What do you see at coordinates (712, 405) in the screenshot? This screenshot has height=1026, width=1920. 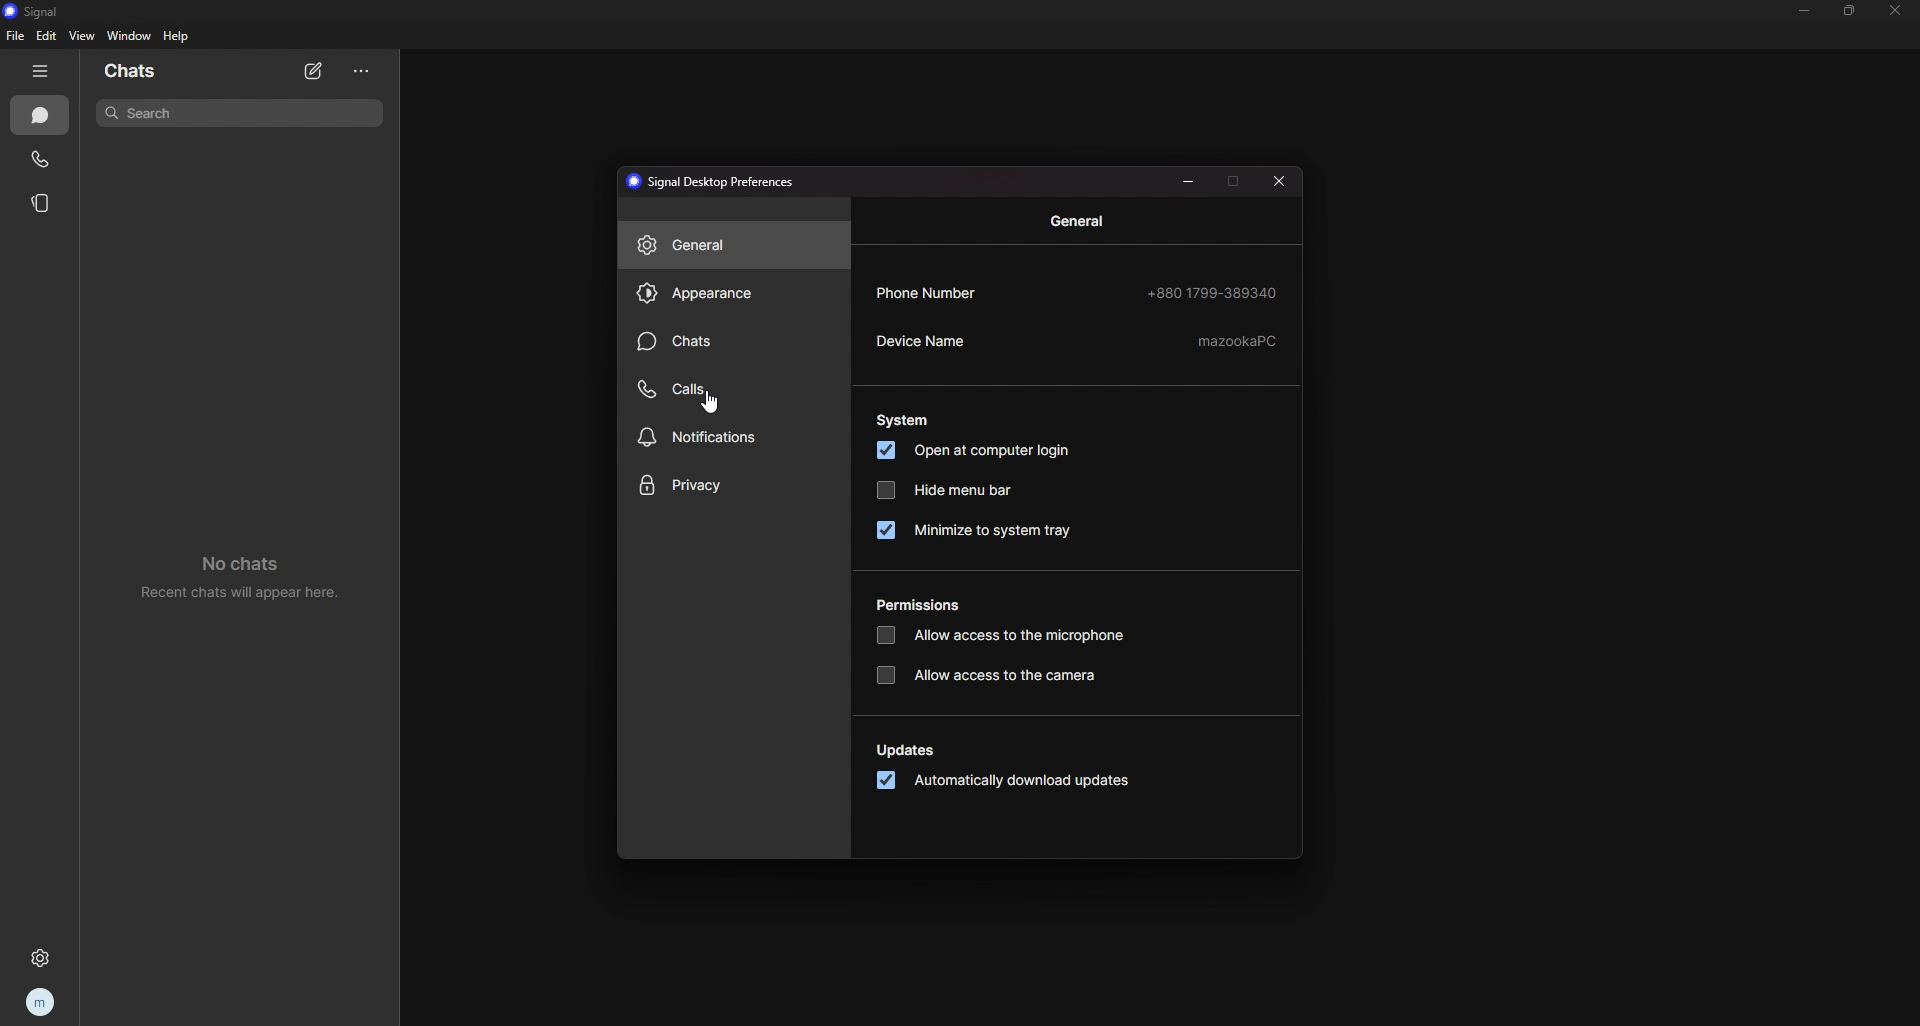 I see `cursor` at bounding box center [712, 405].